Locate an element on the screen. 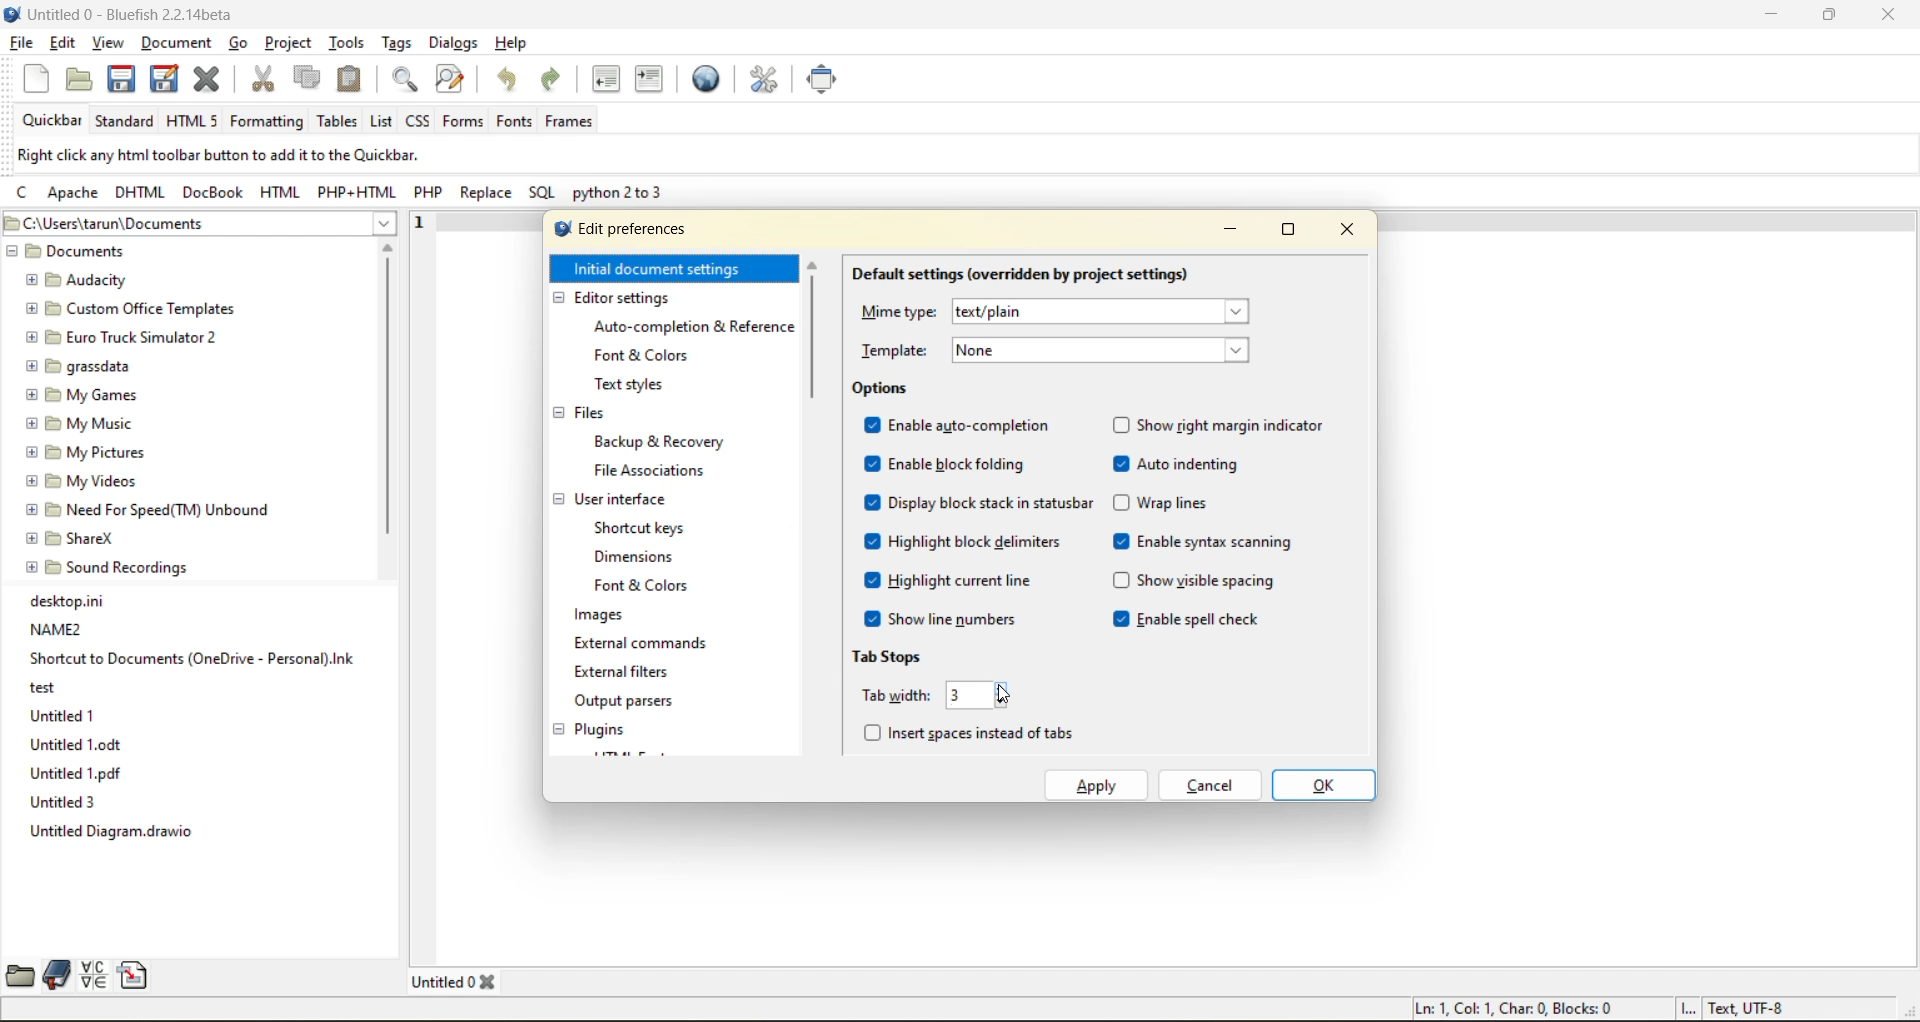 The width and height of the screenshot is (1920, 1022). metadata is located at coordinates (216, 156).